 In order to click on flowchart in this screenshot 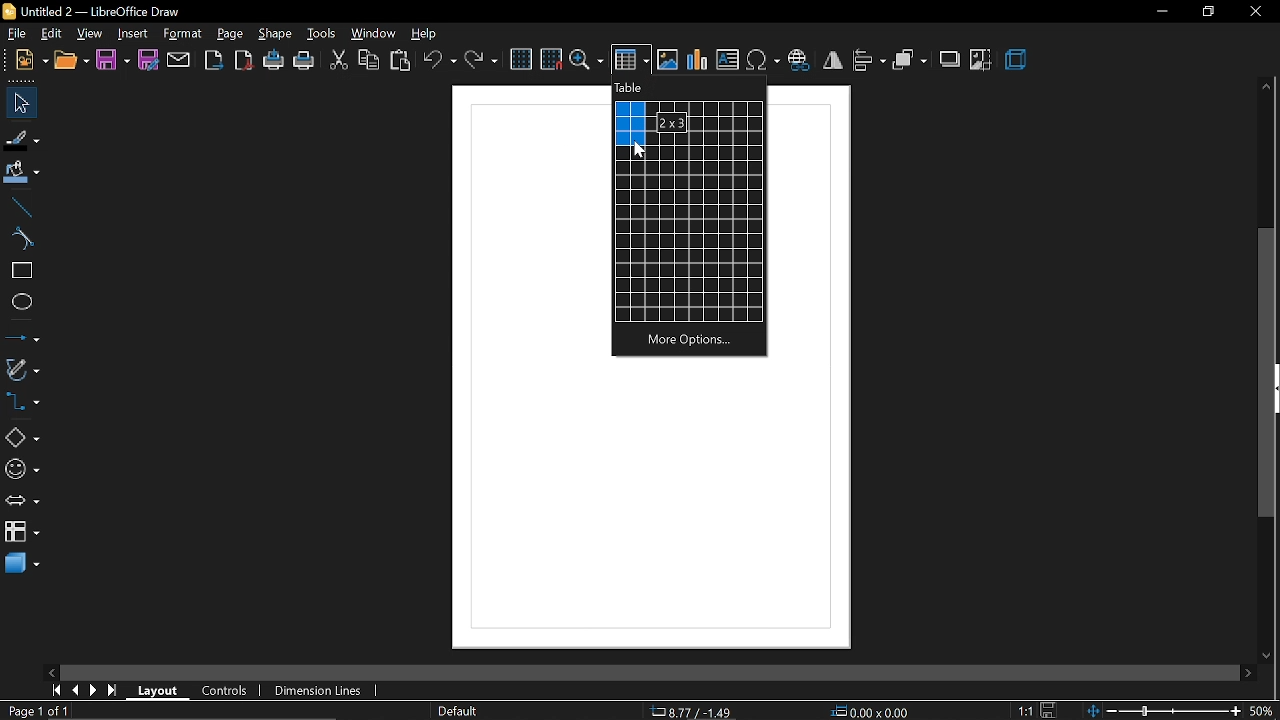, I will do `click(22, 532)`.